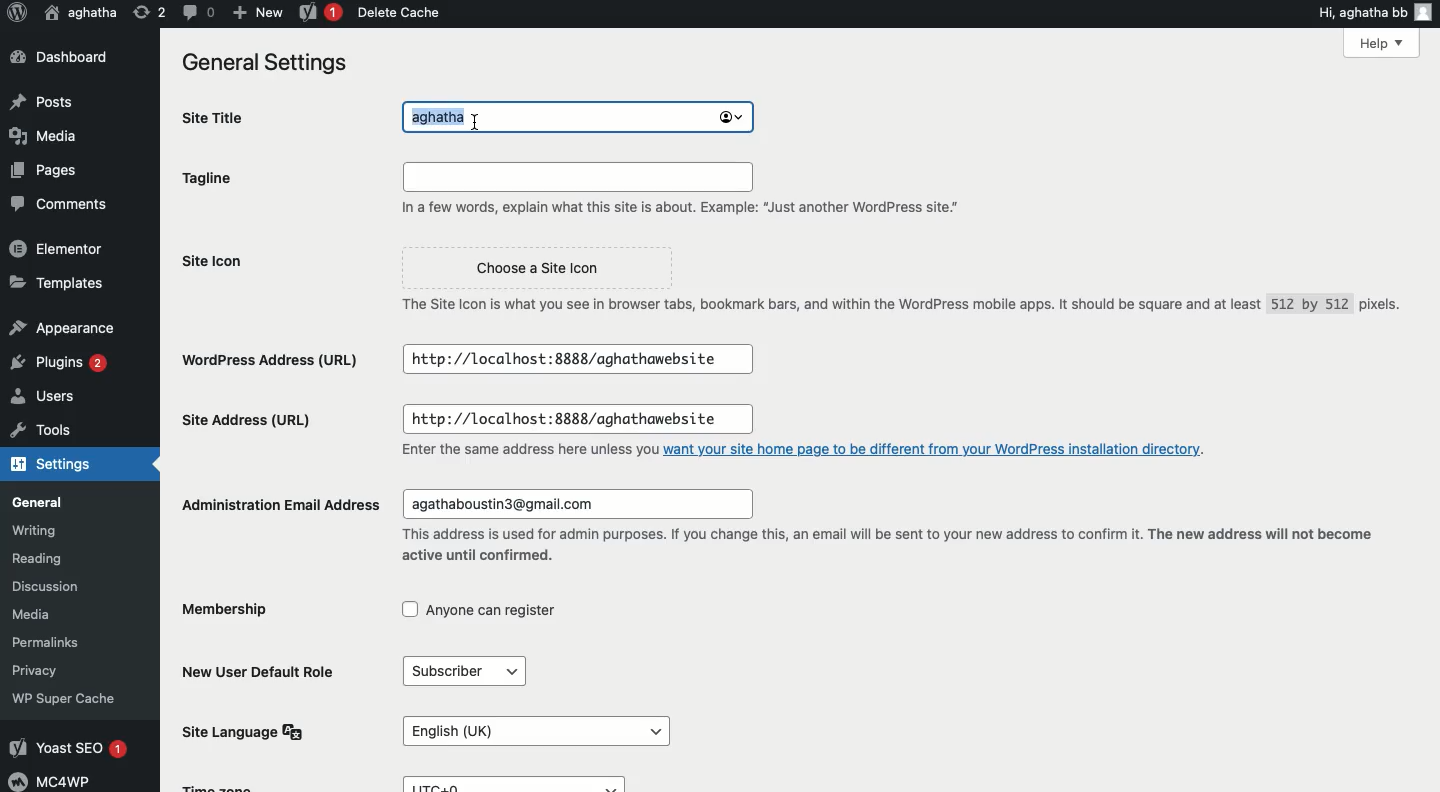  Describe the element at coordinates (63, 363) in the screenshot. I see `Plugins` at that location.